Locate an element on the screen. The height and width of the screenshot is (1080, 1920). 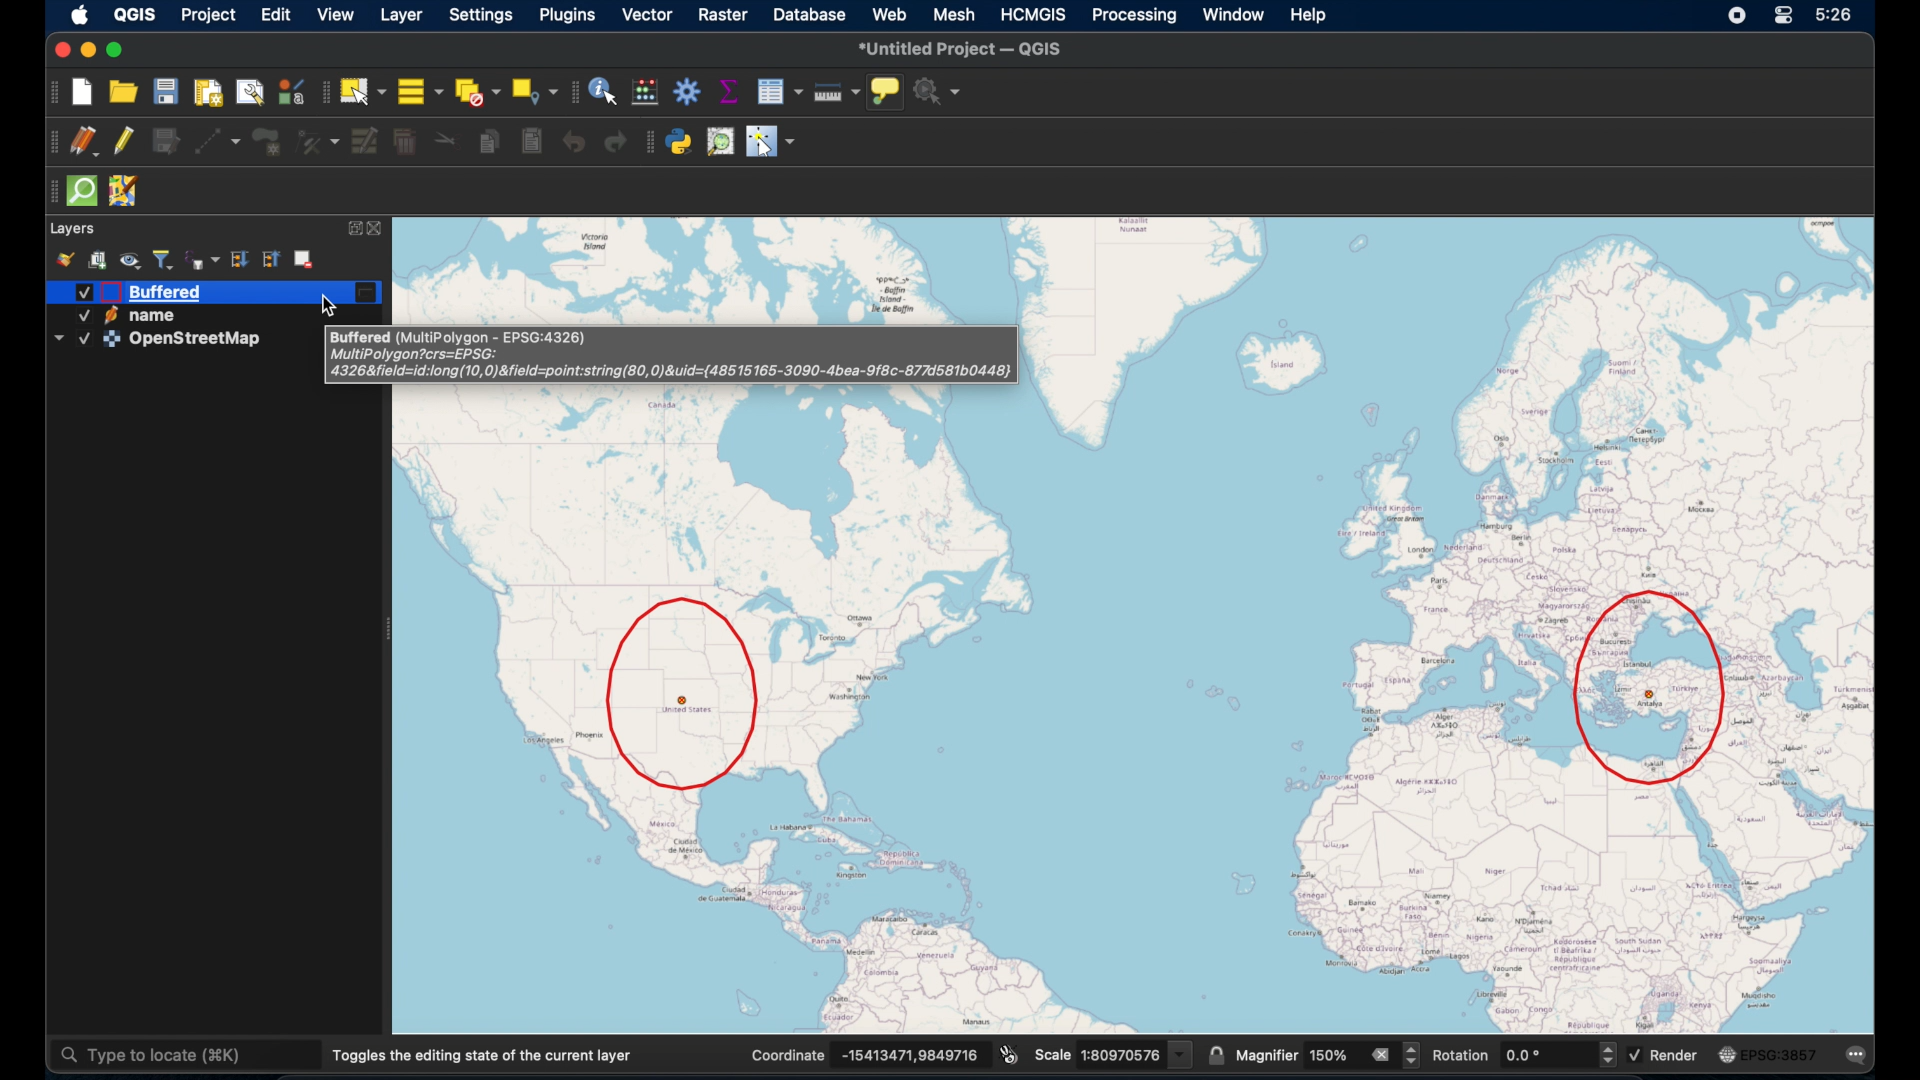
toolbox is located at coordinates (689, 89).